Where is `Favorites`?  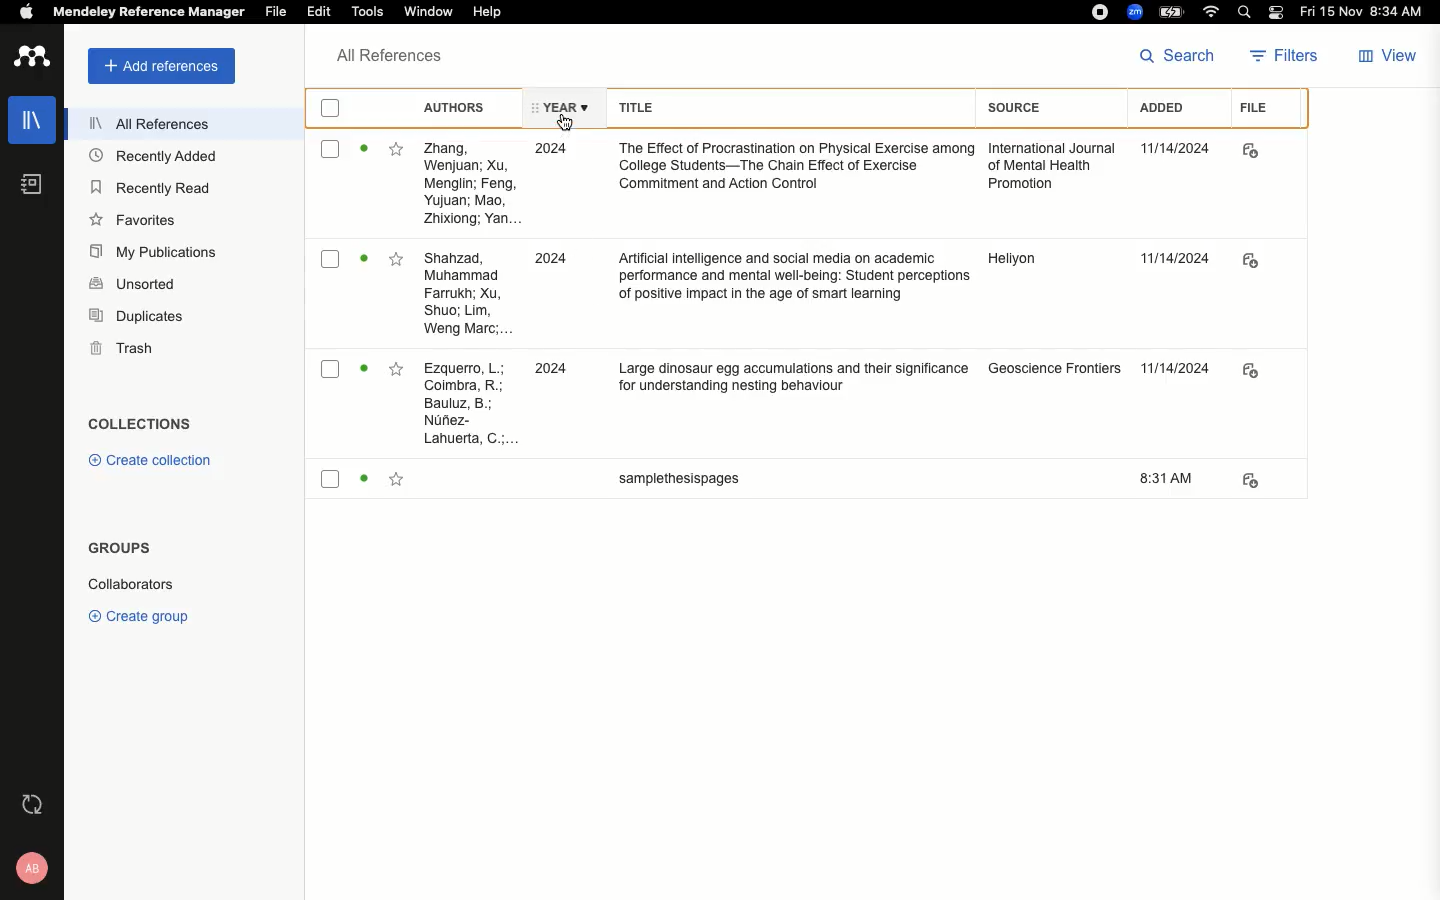 Favorites is located at coordinates (130, 220).